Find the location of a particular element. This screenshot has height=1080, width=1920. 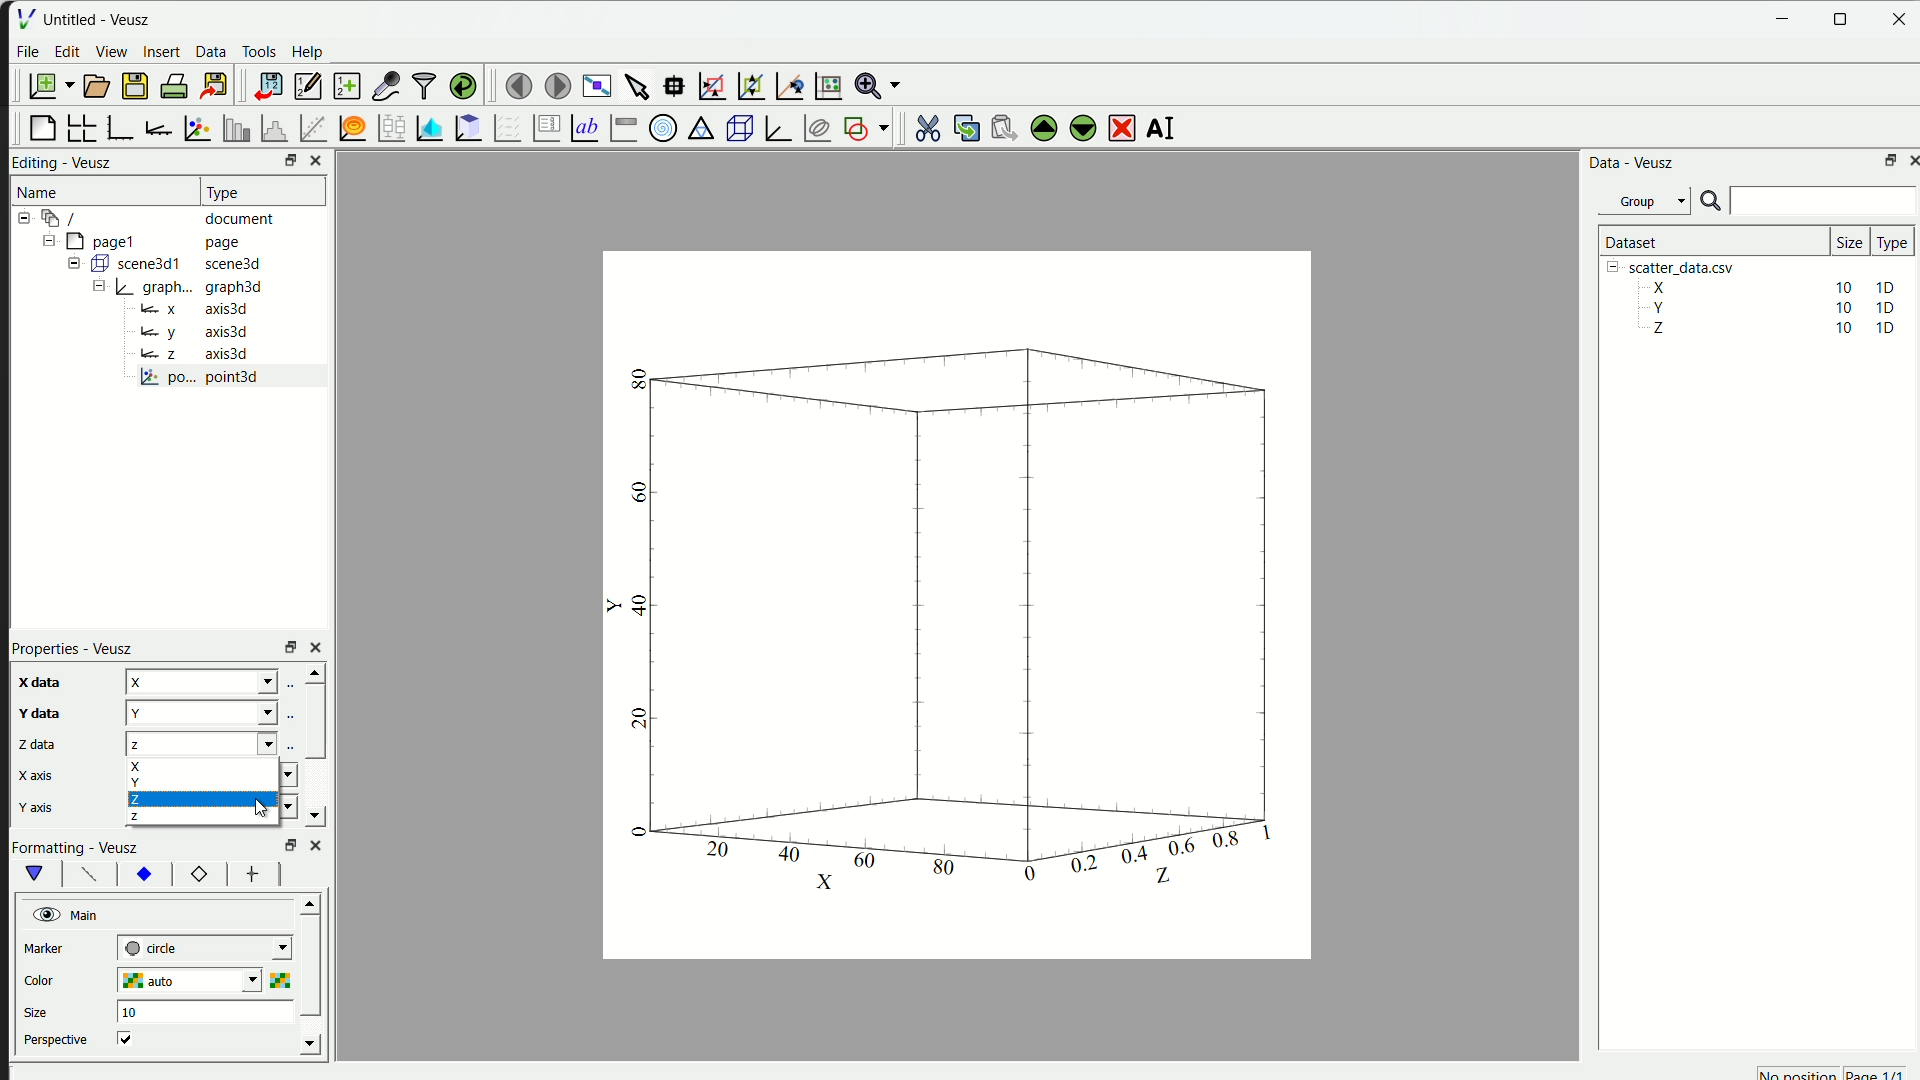

base graph is located at coordinates (120, 126).